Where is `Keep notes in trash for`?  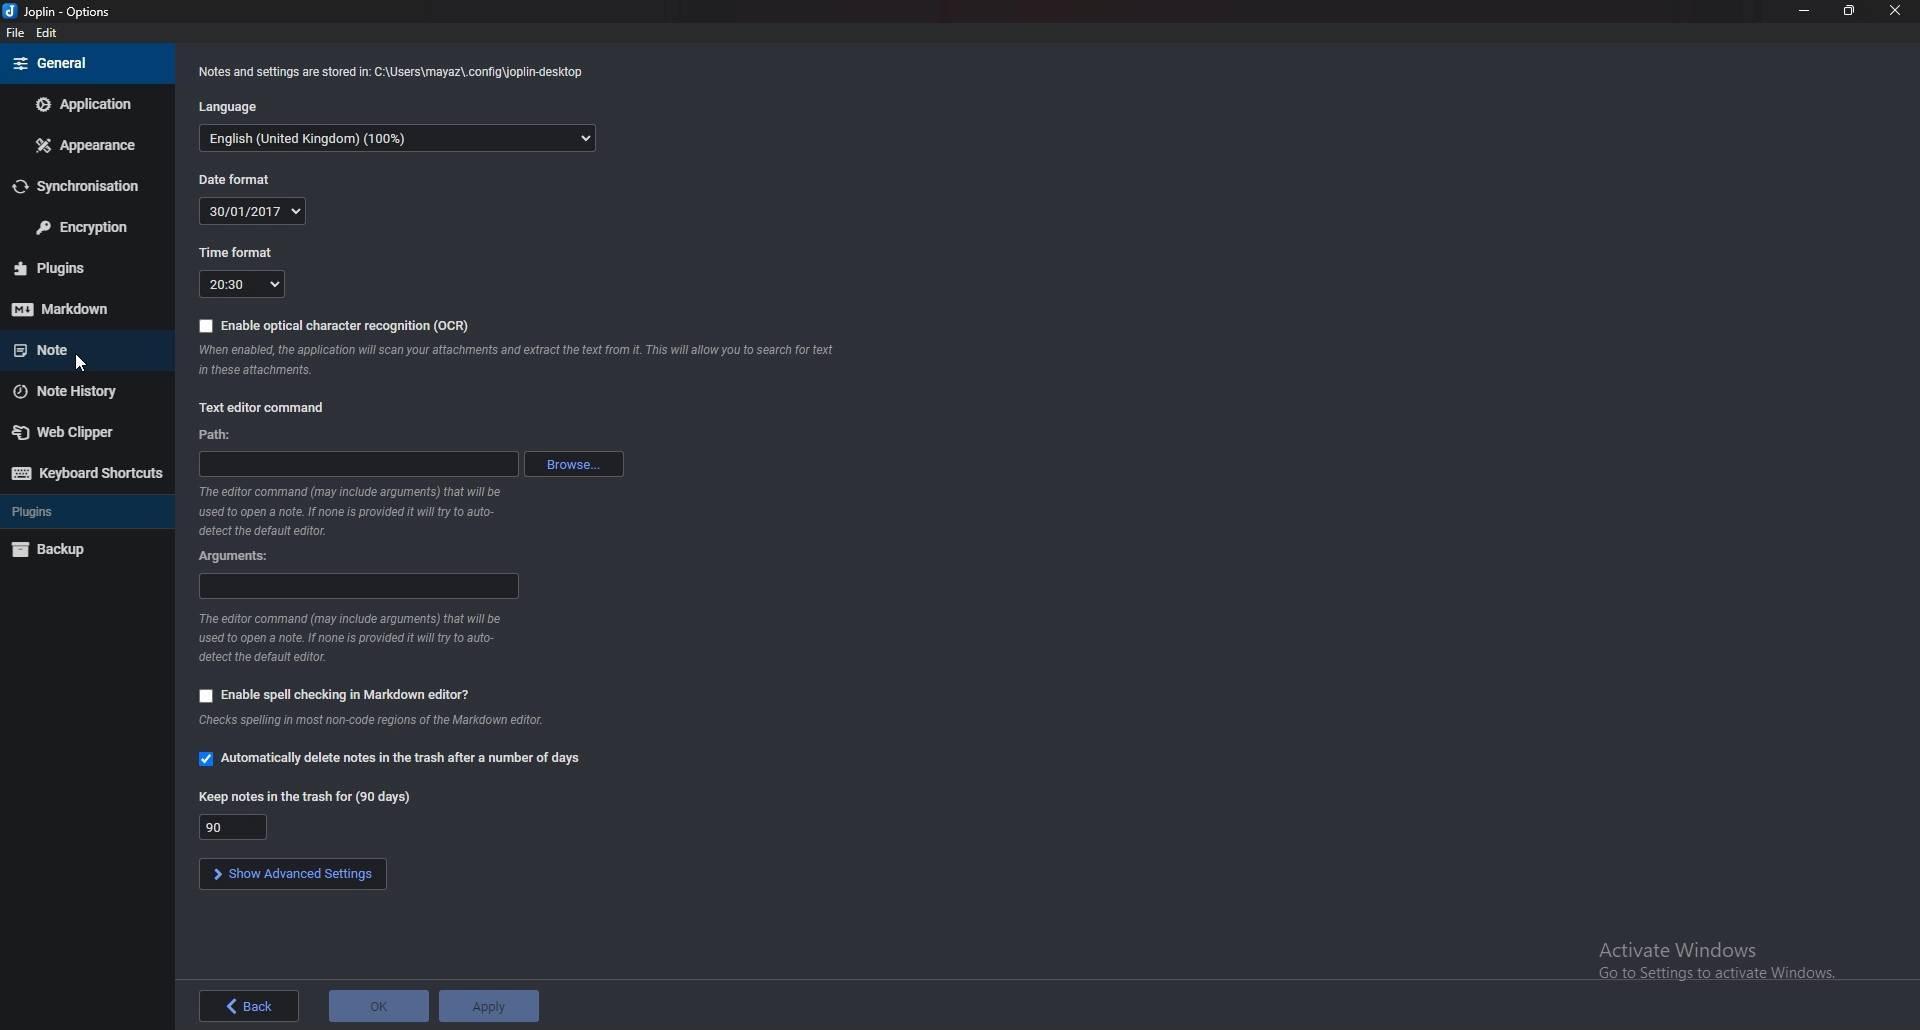 Keep notes in trash for is located at coordinates (239, 826).